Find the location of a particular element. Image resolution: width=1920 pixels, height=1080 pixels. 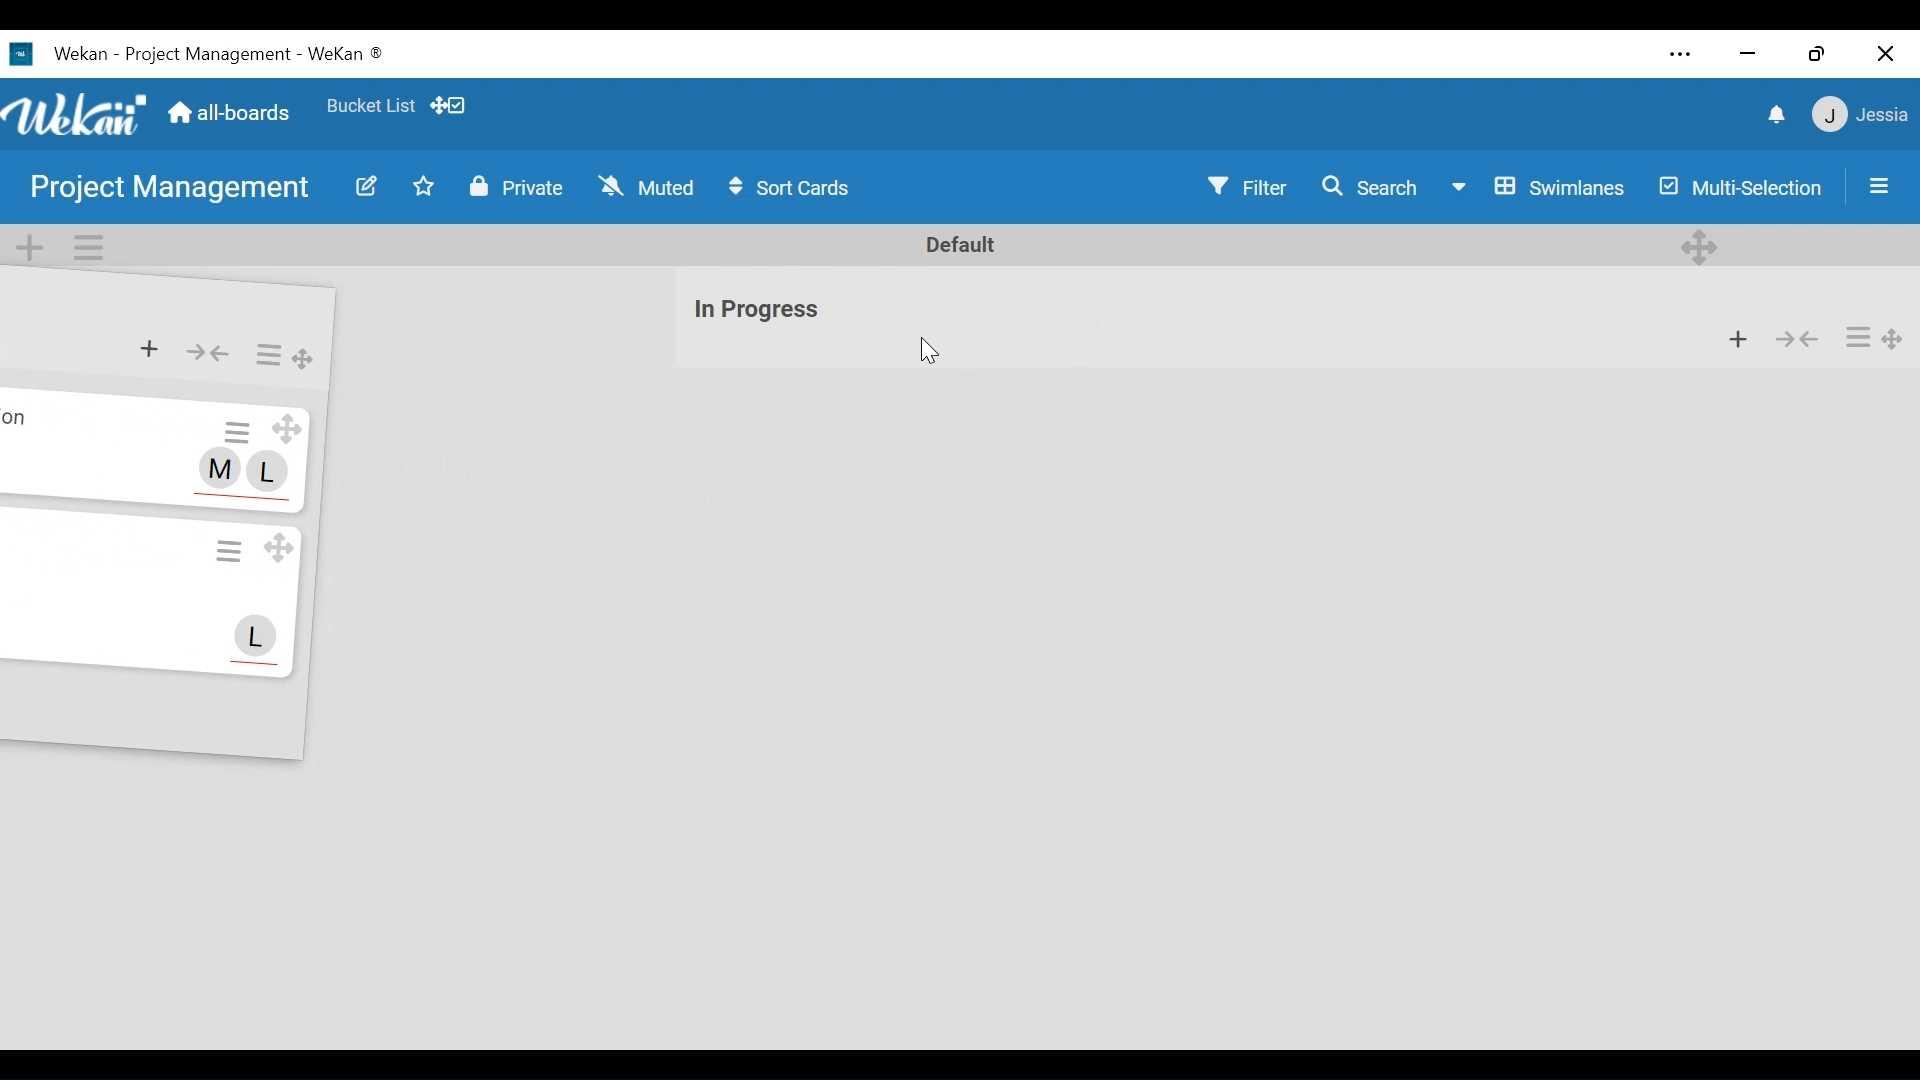

List Actions is located at coordinates (268, 357).